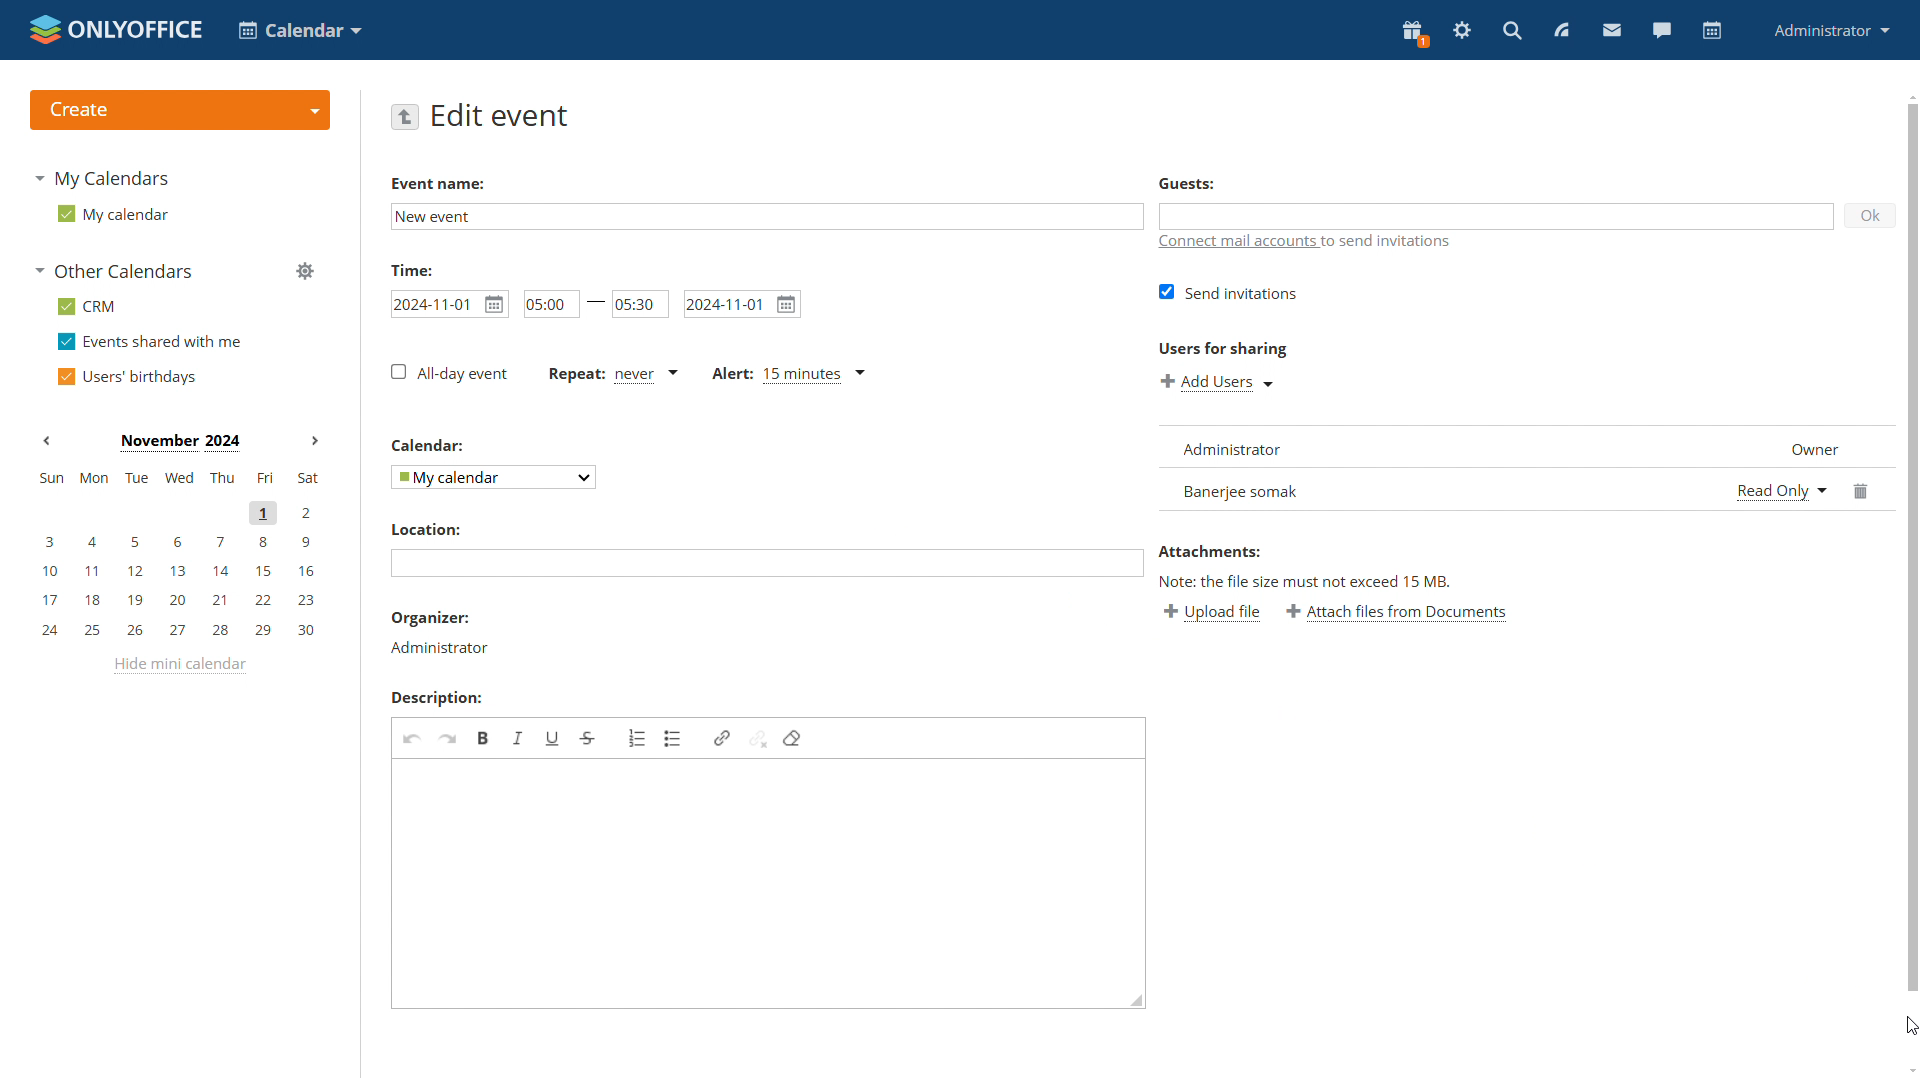  What do you see at coordinates (448, 740) in the screenshot?
I see `redo` at bounding box center [448, 740].